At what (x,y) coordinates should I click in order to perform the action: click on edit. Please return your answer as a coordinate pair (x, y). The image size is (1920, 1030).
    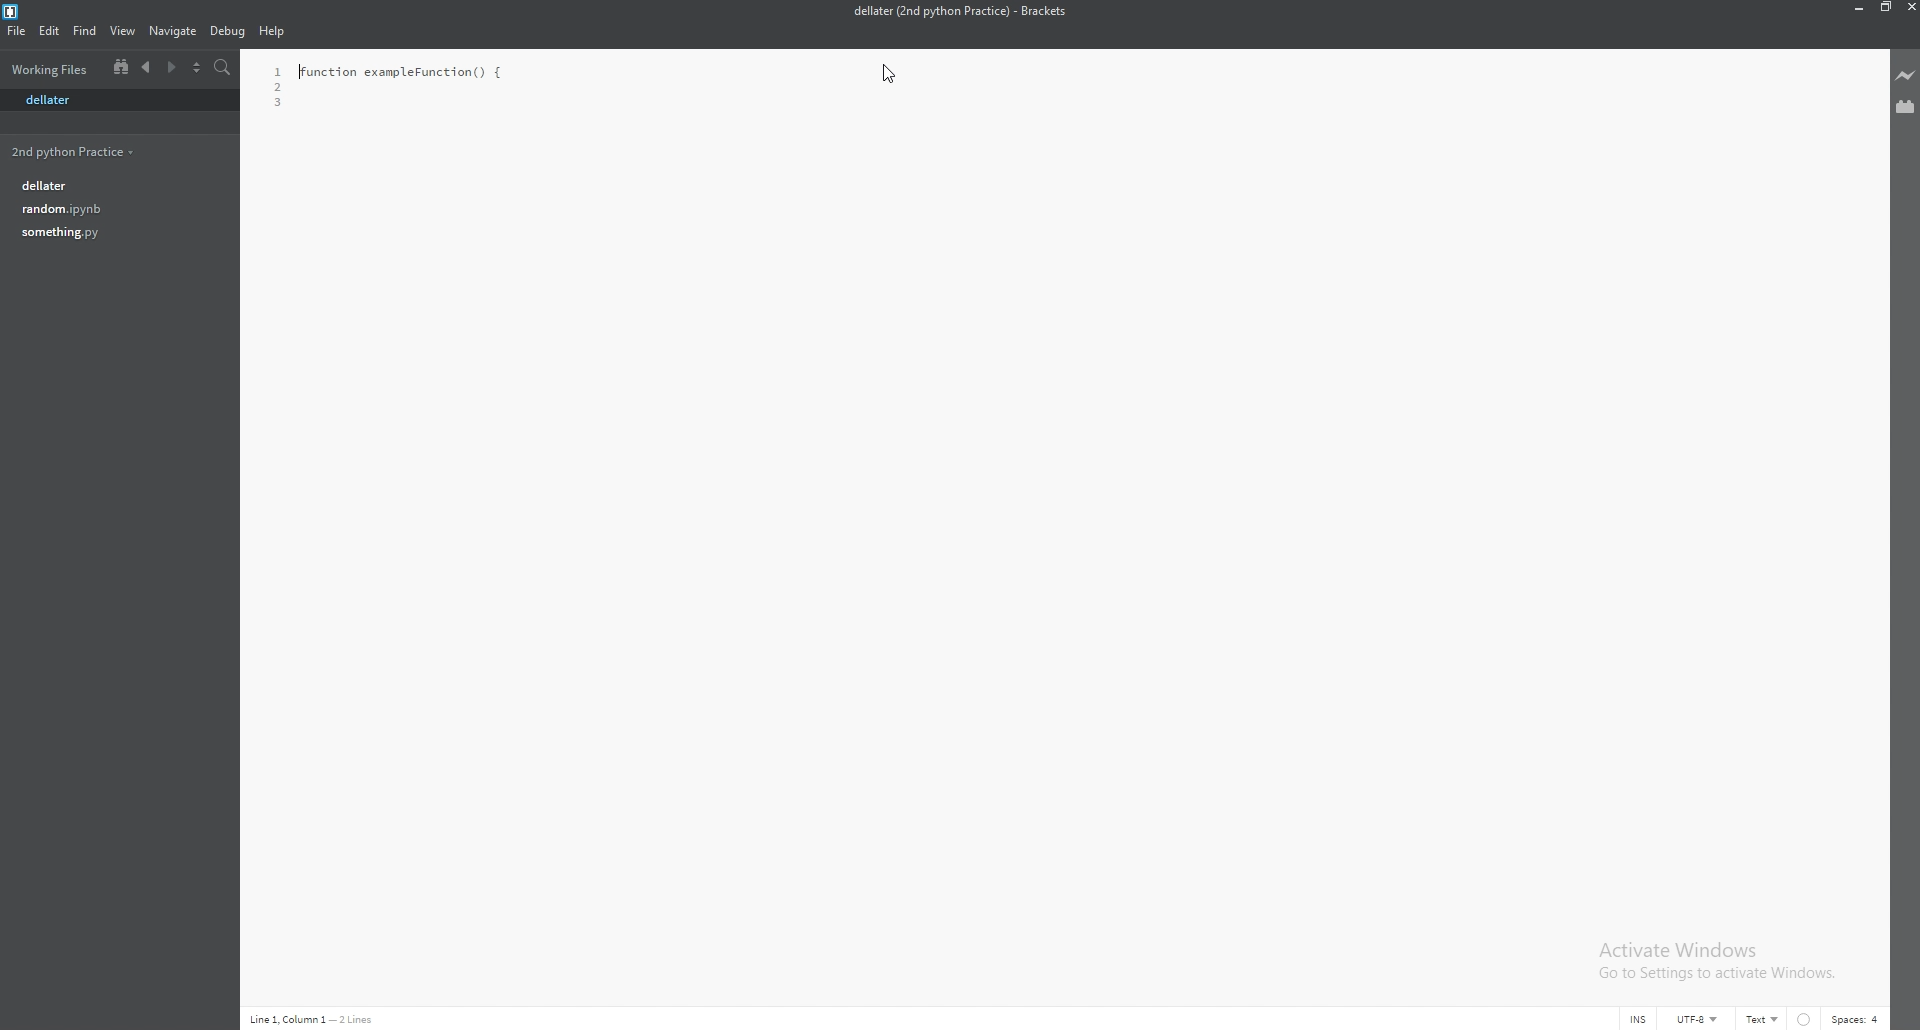
    Looking at the image, I should click on (52, 32).